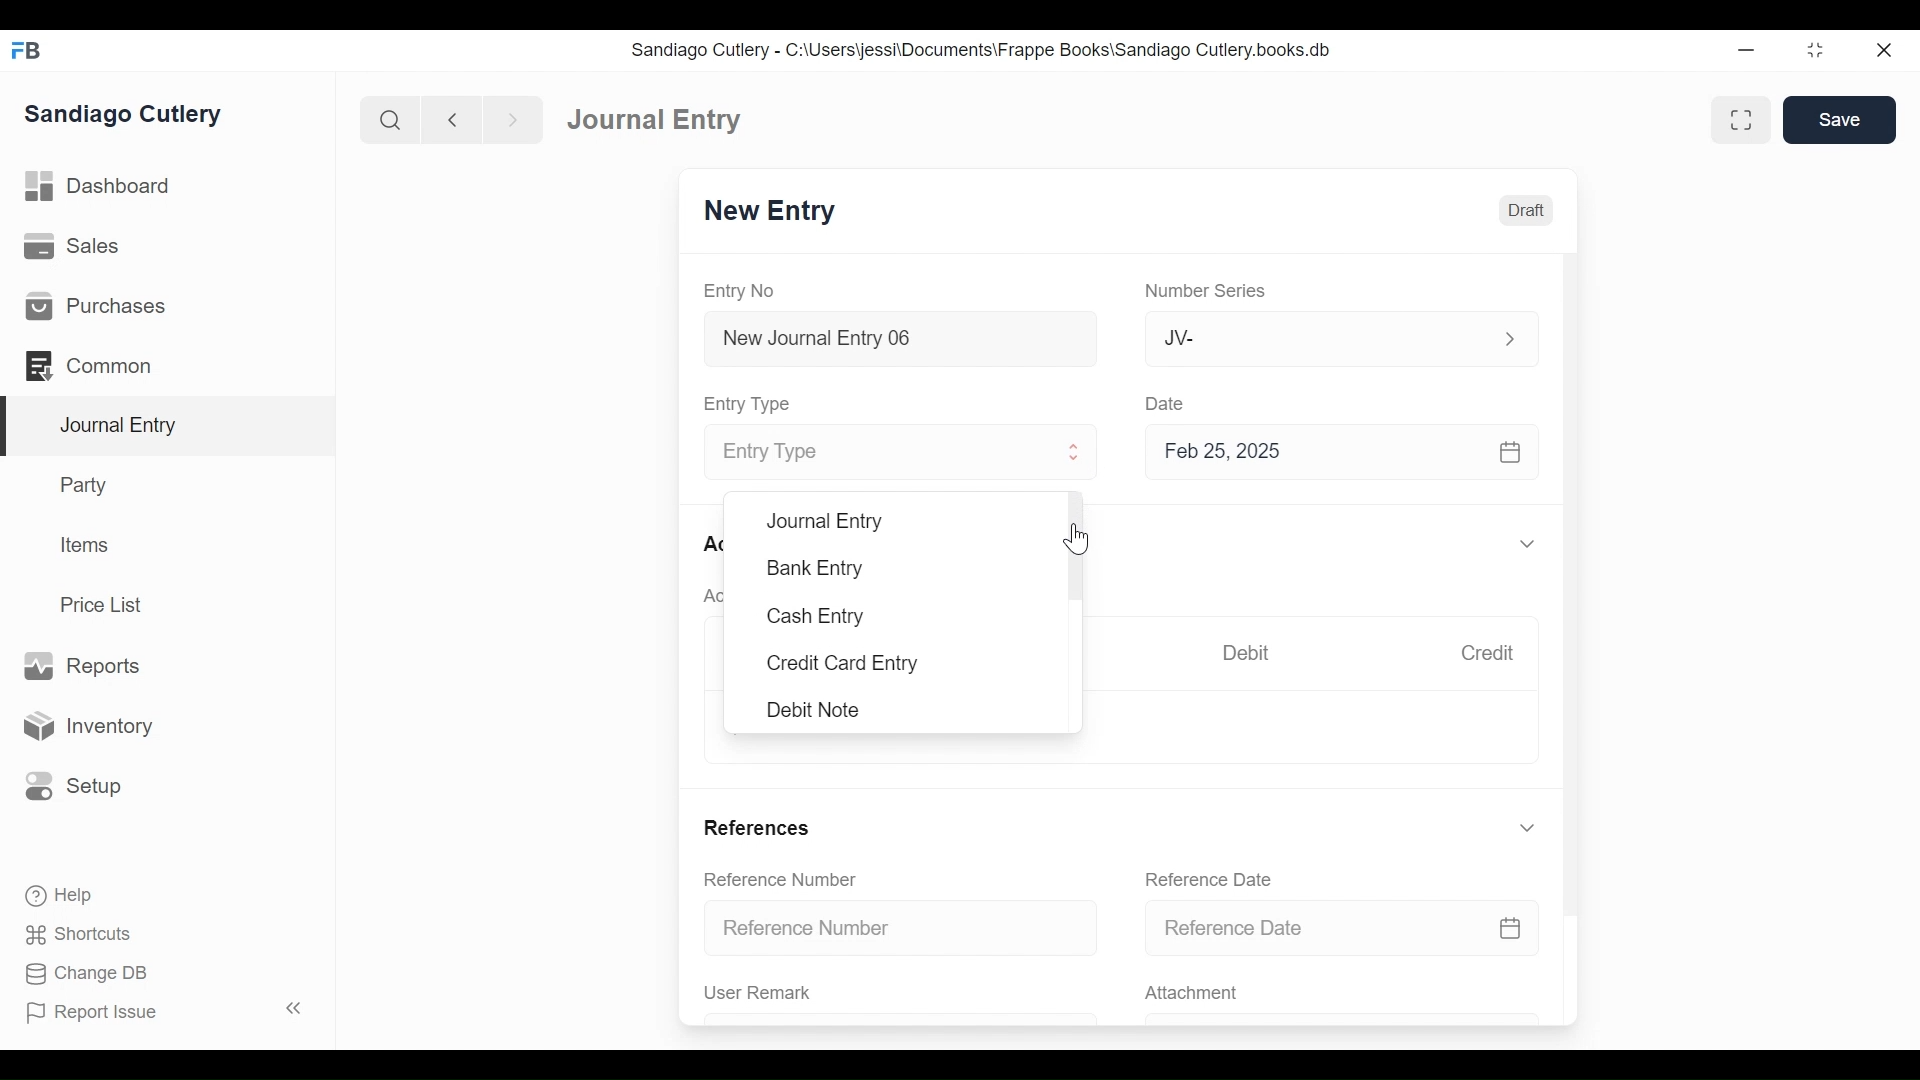 This screenshot has width=1920, height=1080. I want to click on Entry Type, so click(883, 454).